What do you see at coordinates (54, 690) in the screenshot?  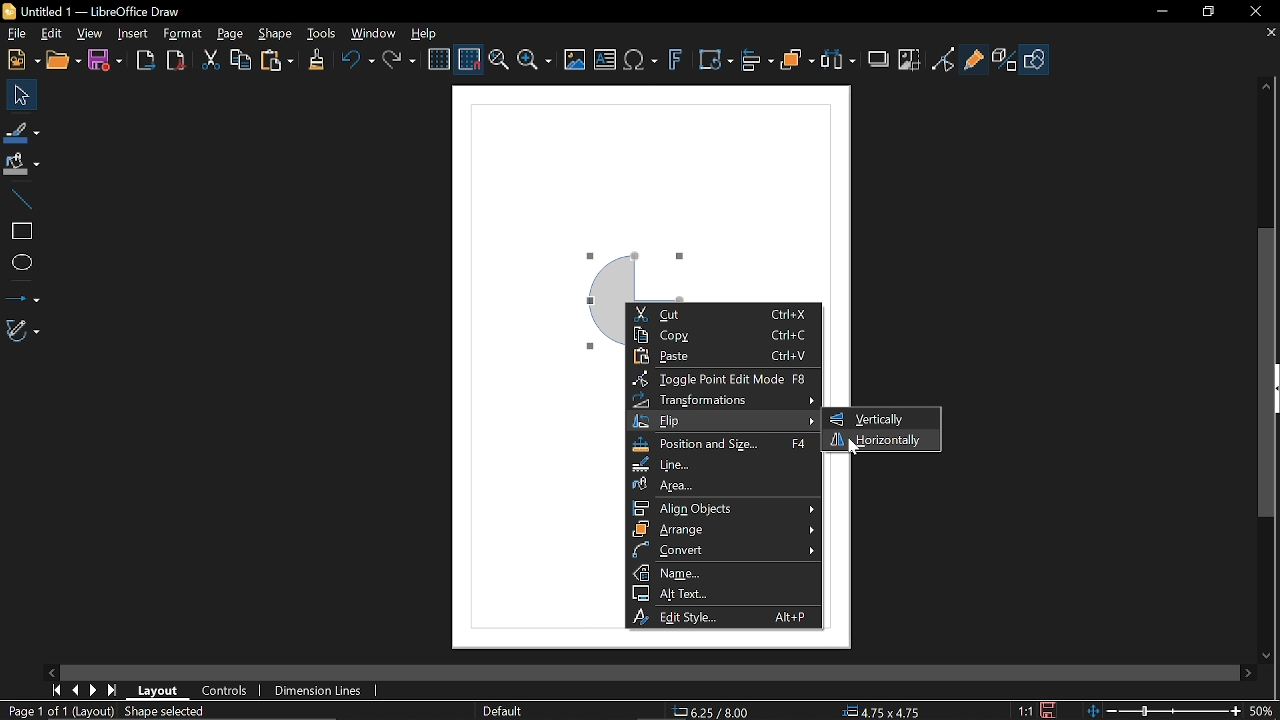 I see `First page` at bounding box center [54, 690].